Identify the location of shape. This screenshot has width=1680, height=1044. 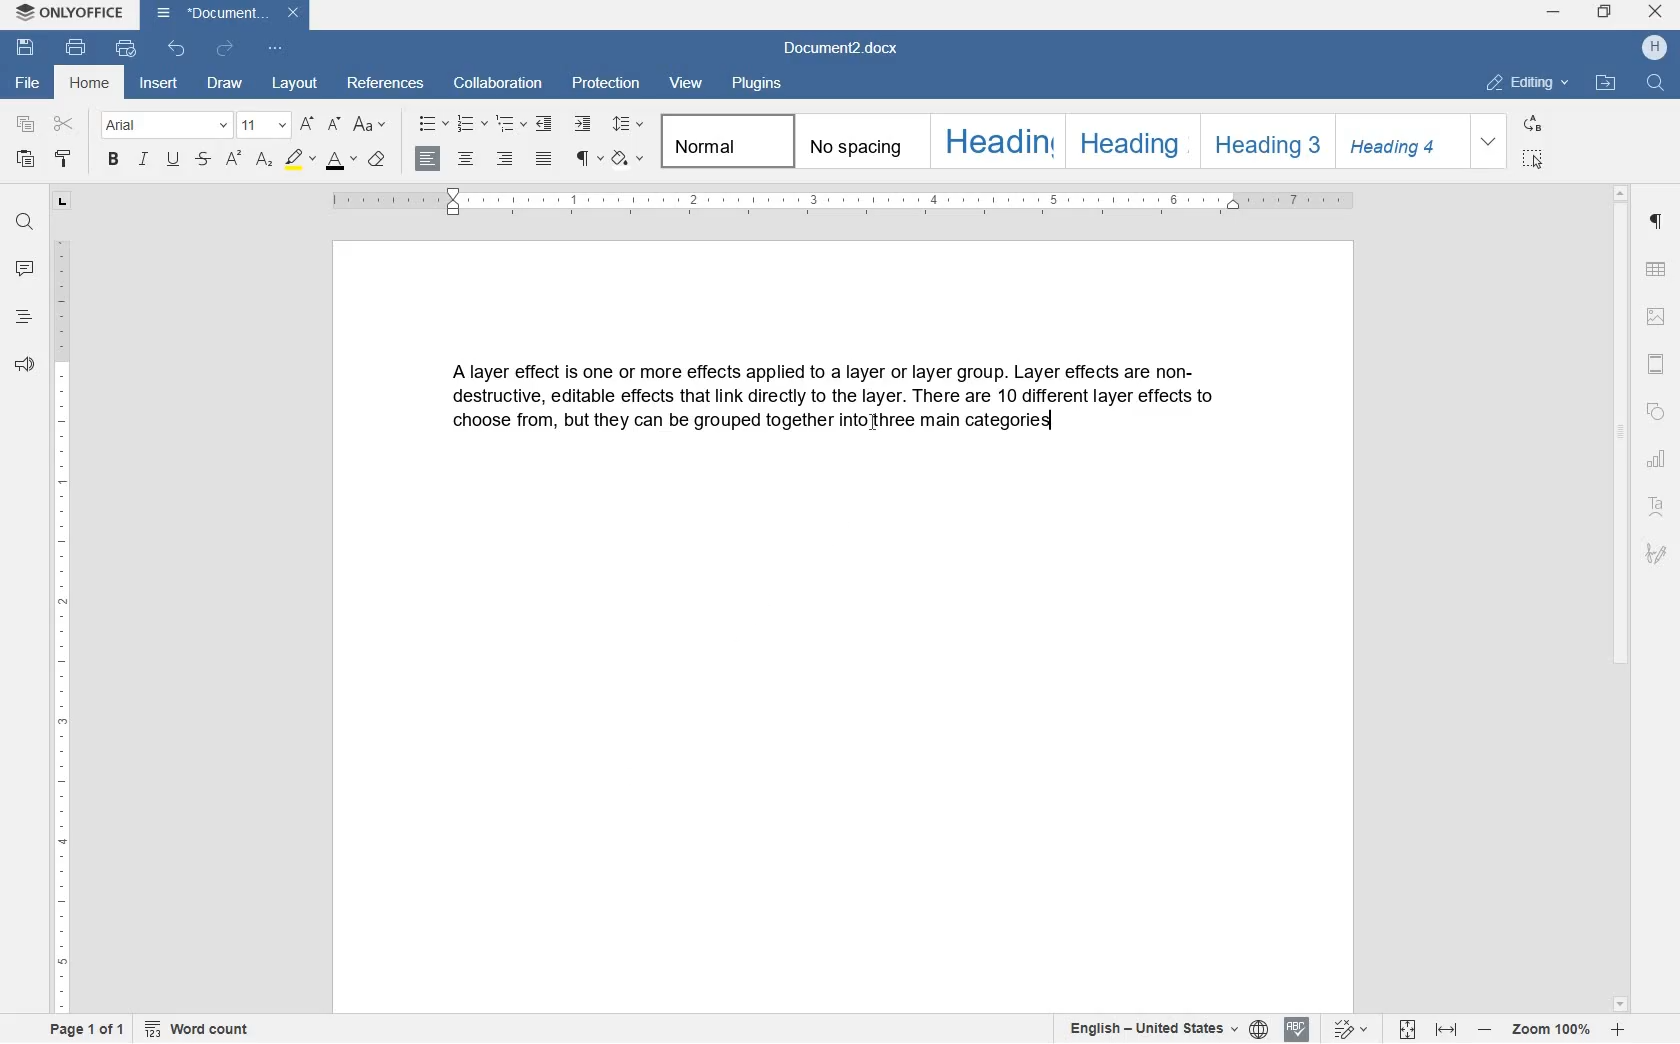
(1659, 413).